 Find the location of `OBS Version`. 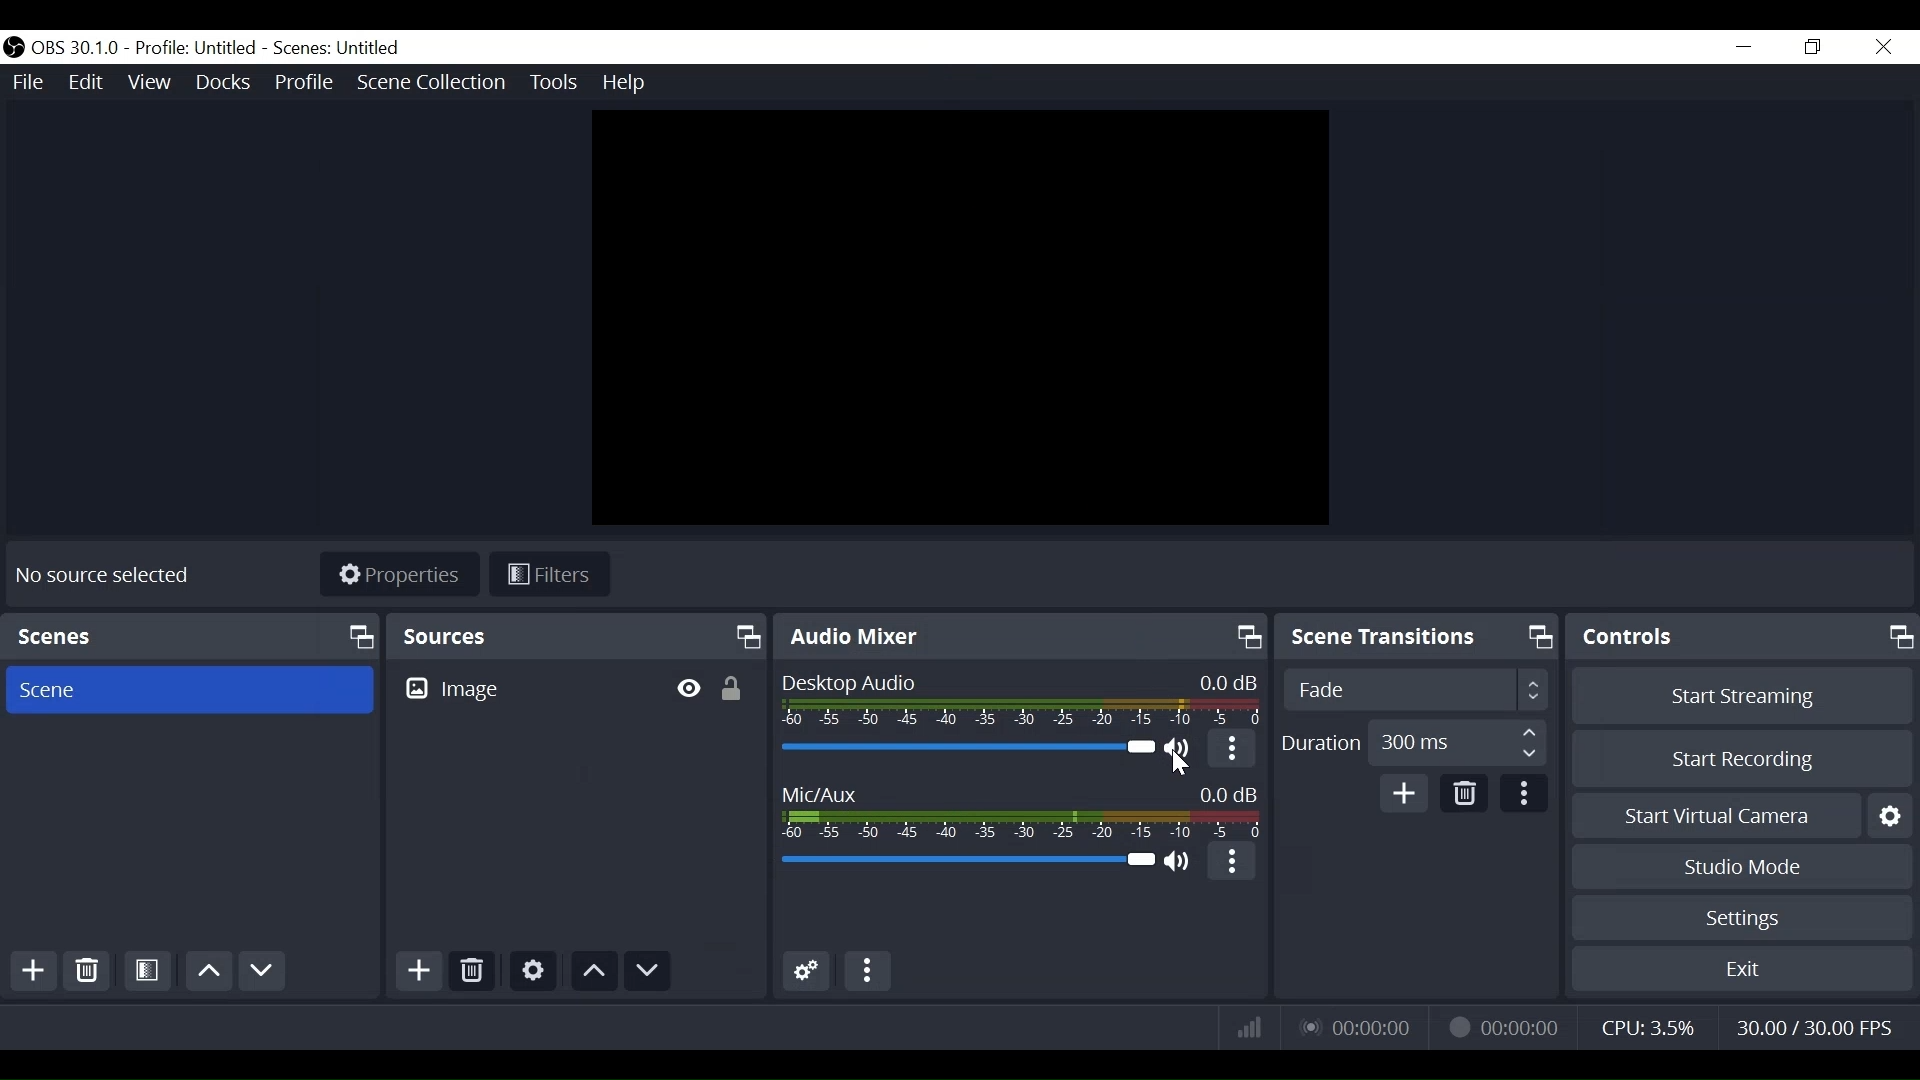

OBS Version is located at coordinates (76, 49).